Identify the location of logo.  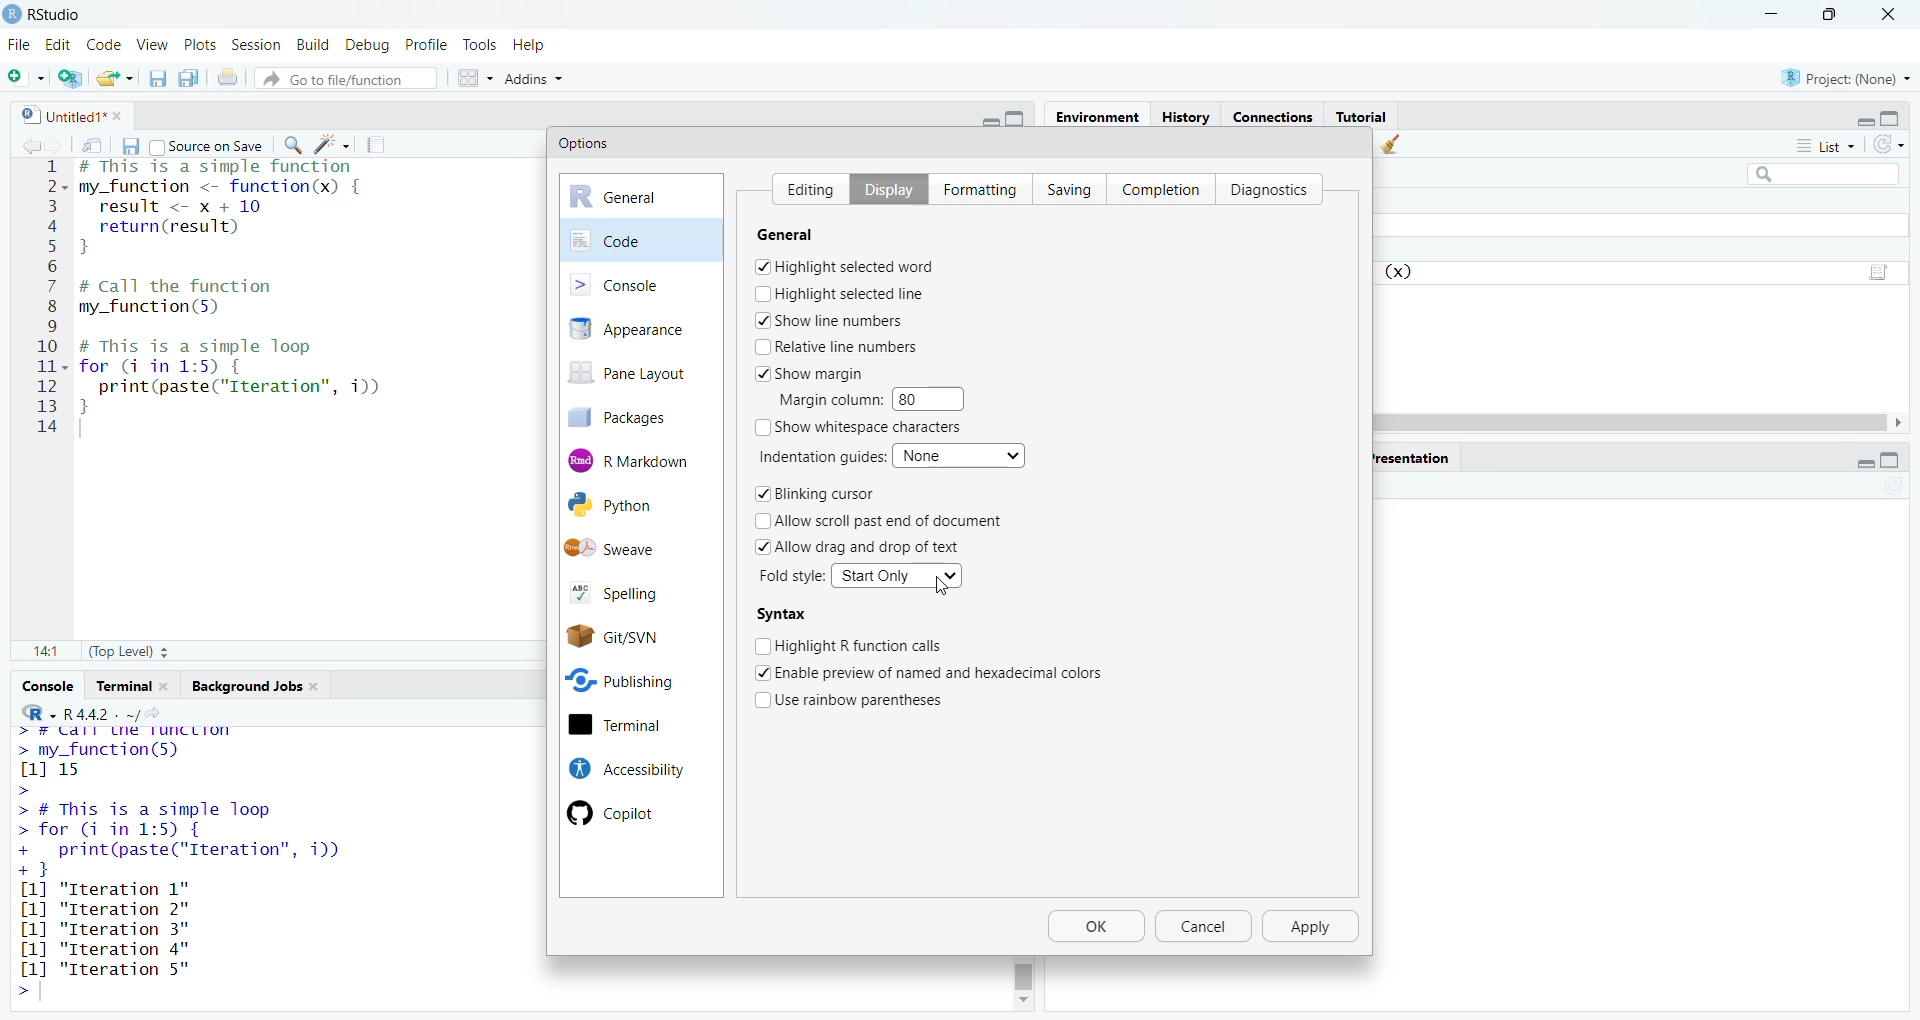
(12, 14).